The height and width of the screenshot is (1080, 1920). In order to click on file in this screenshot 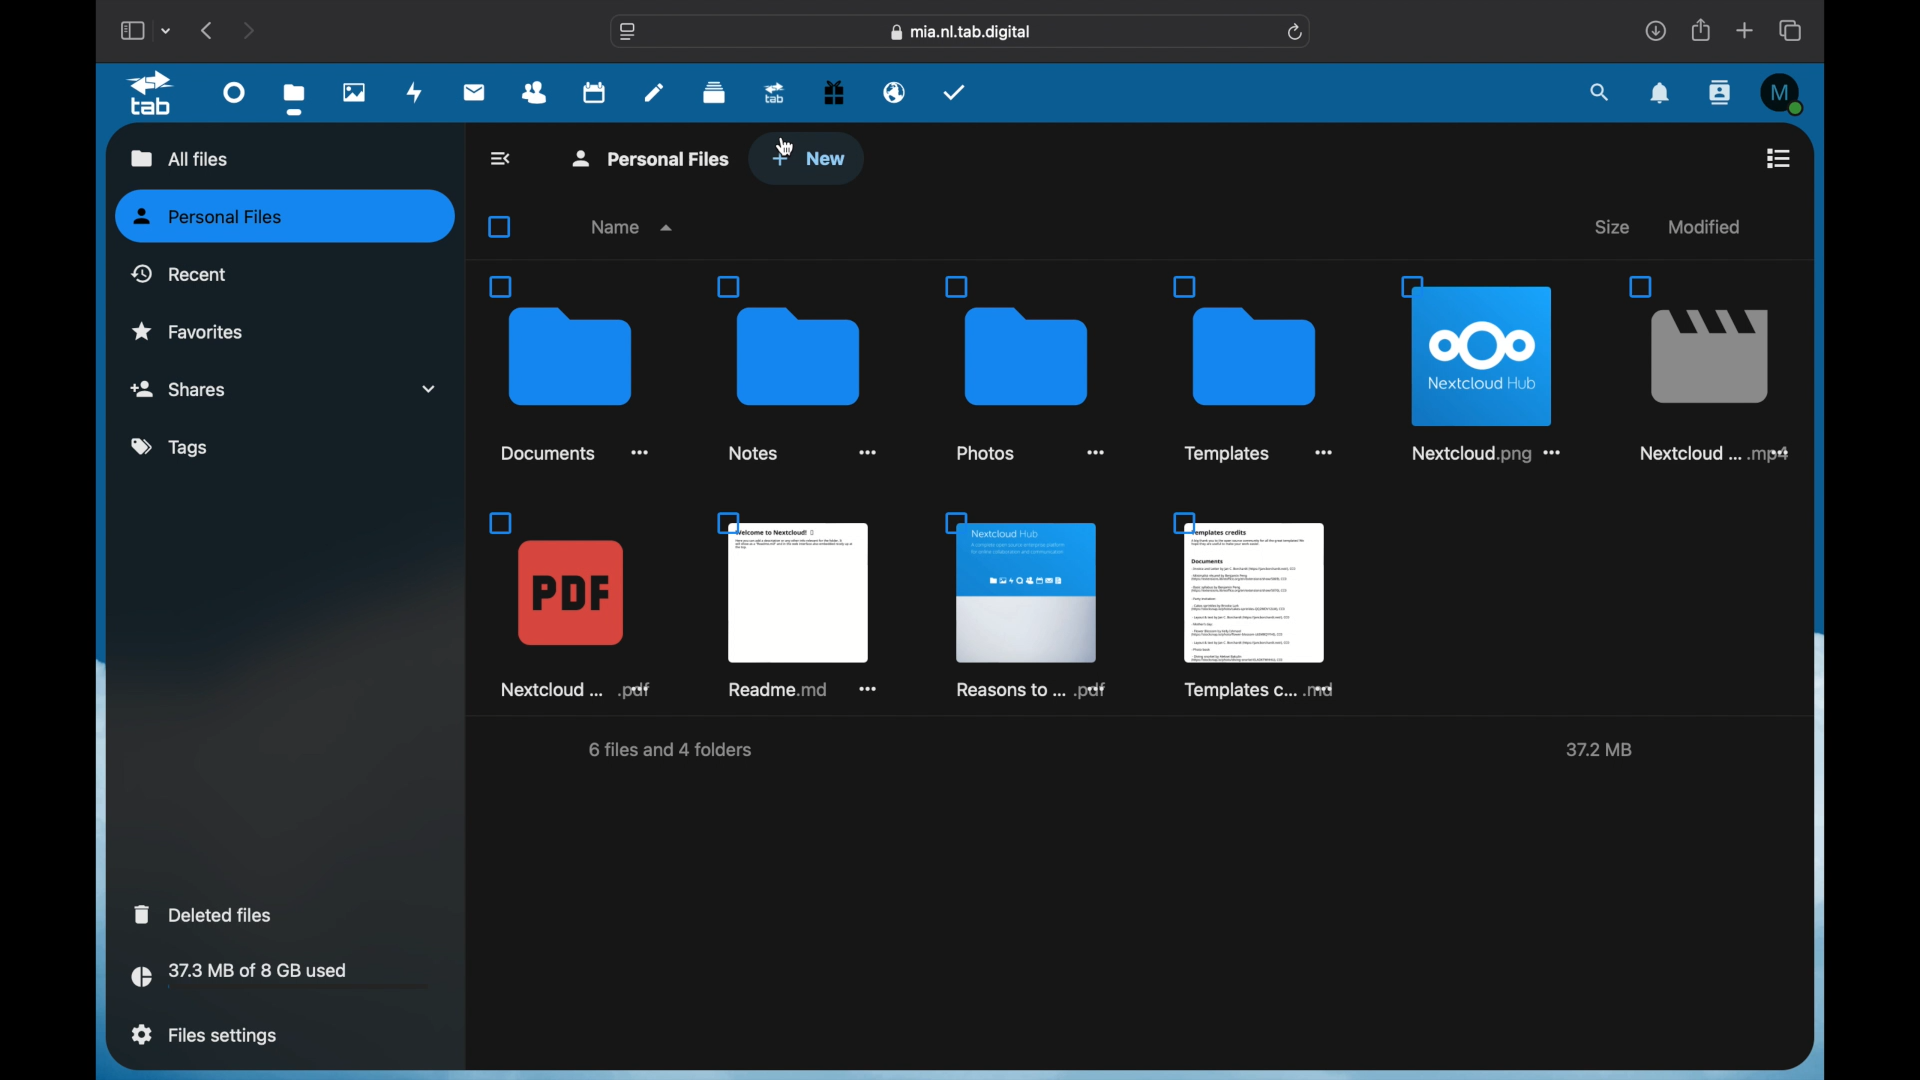, I will do `click(572, 604)`.